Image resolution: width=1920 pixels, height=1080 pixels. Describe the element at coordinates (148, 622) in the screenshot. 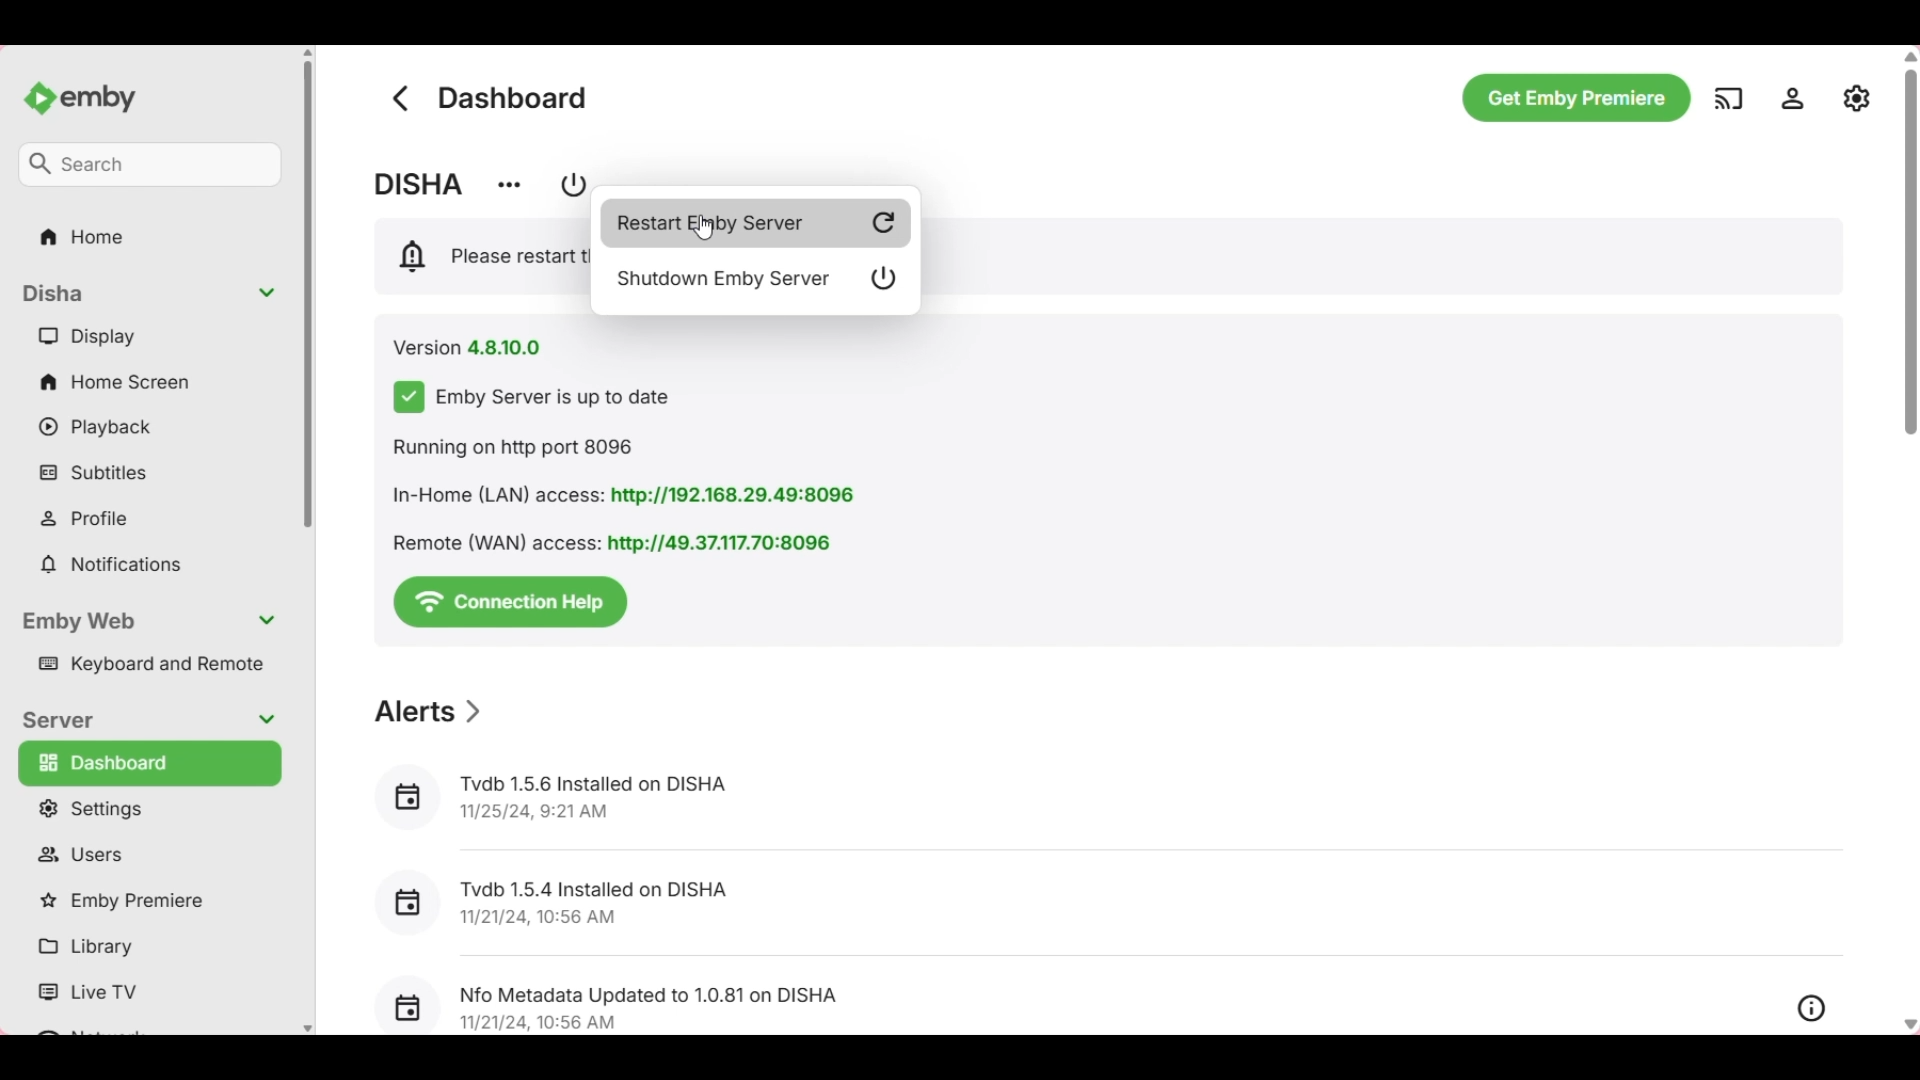

I see `Collapse Emby web` at that location.